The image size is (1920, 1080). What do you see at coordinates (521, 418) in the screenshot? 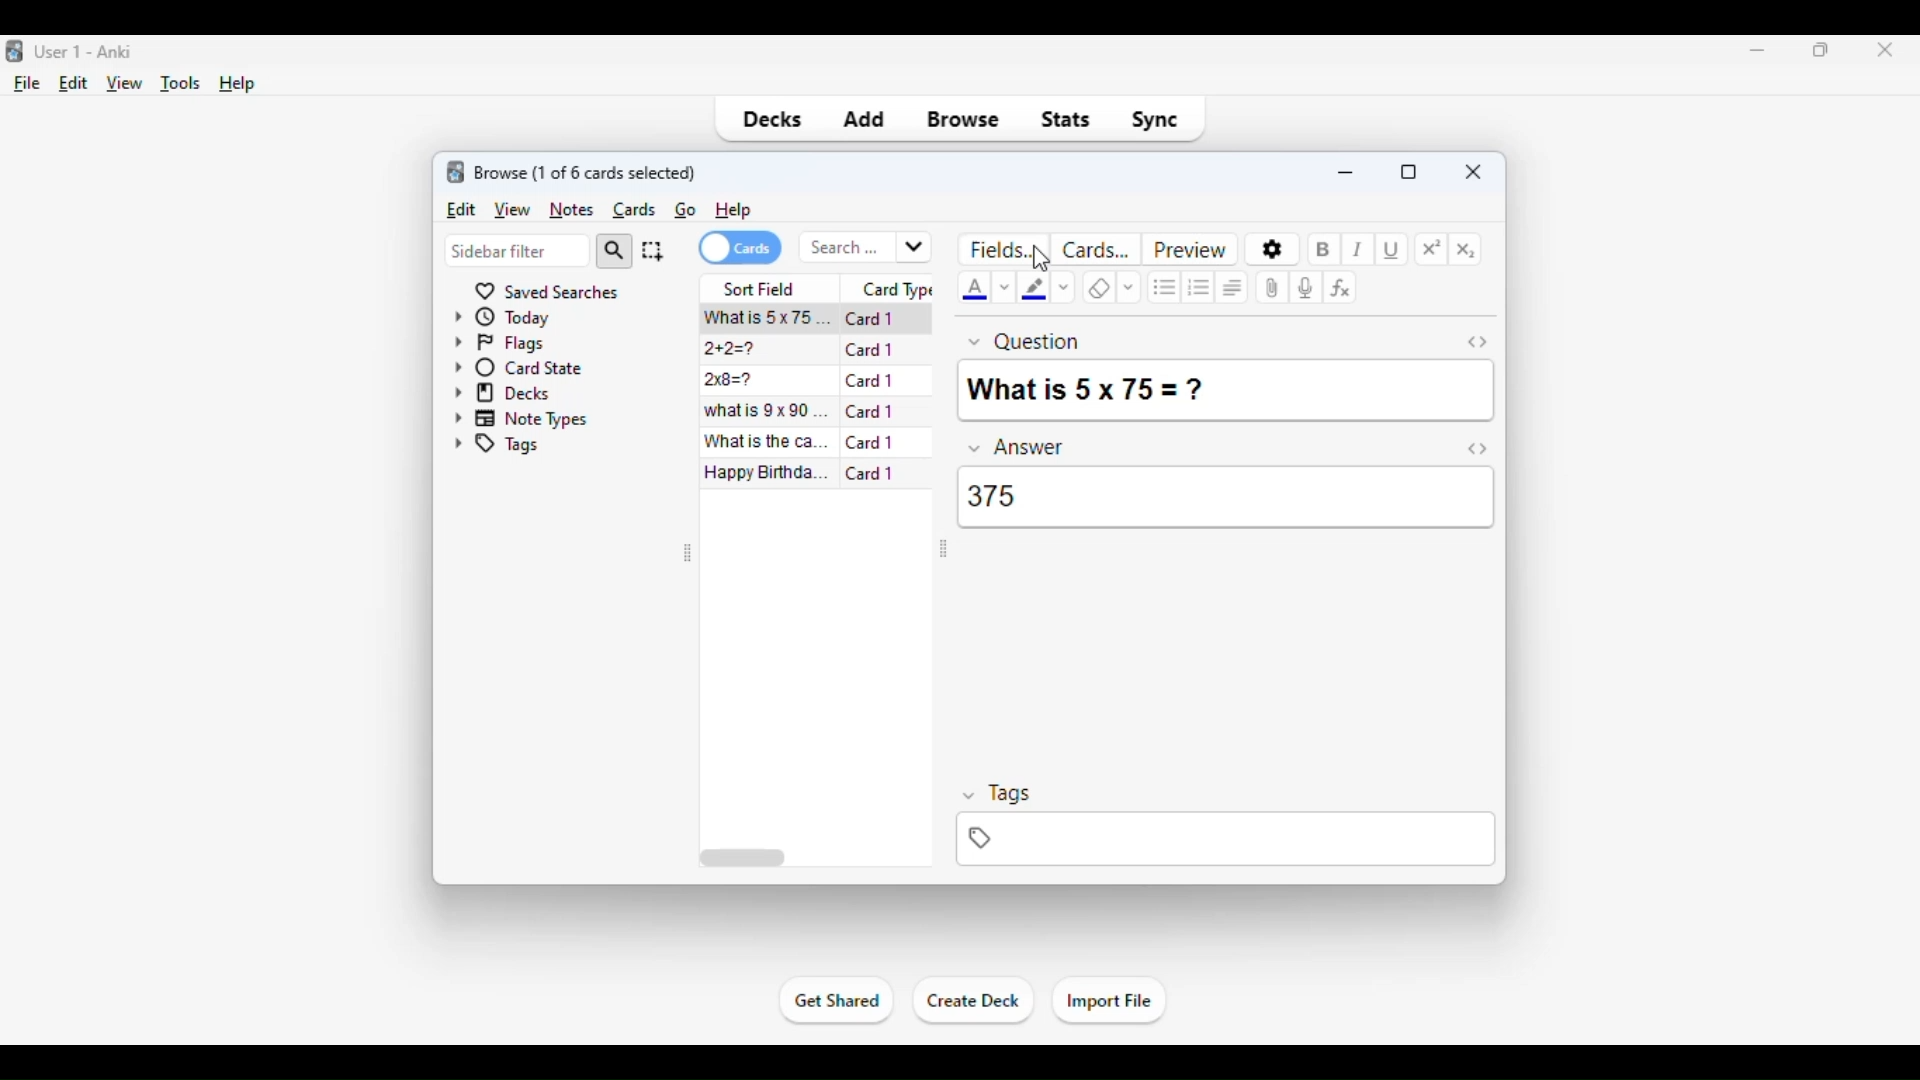
I see `note types` at bounding box center [521, 418].